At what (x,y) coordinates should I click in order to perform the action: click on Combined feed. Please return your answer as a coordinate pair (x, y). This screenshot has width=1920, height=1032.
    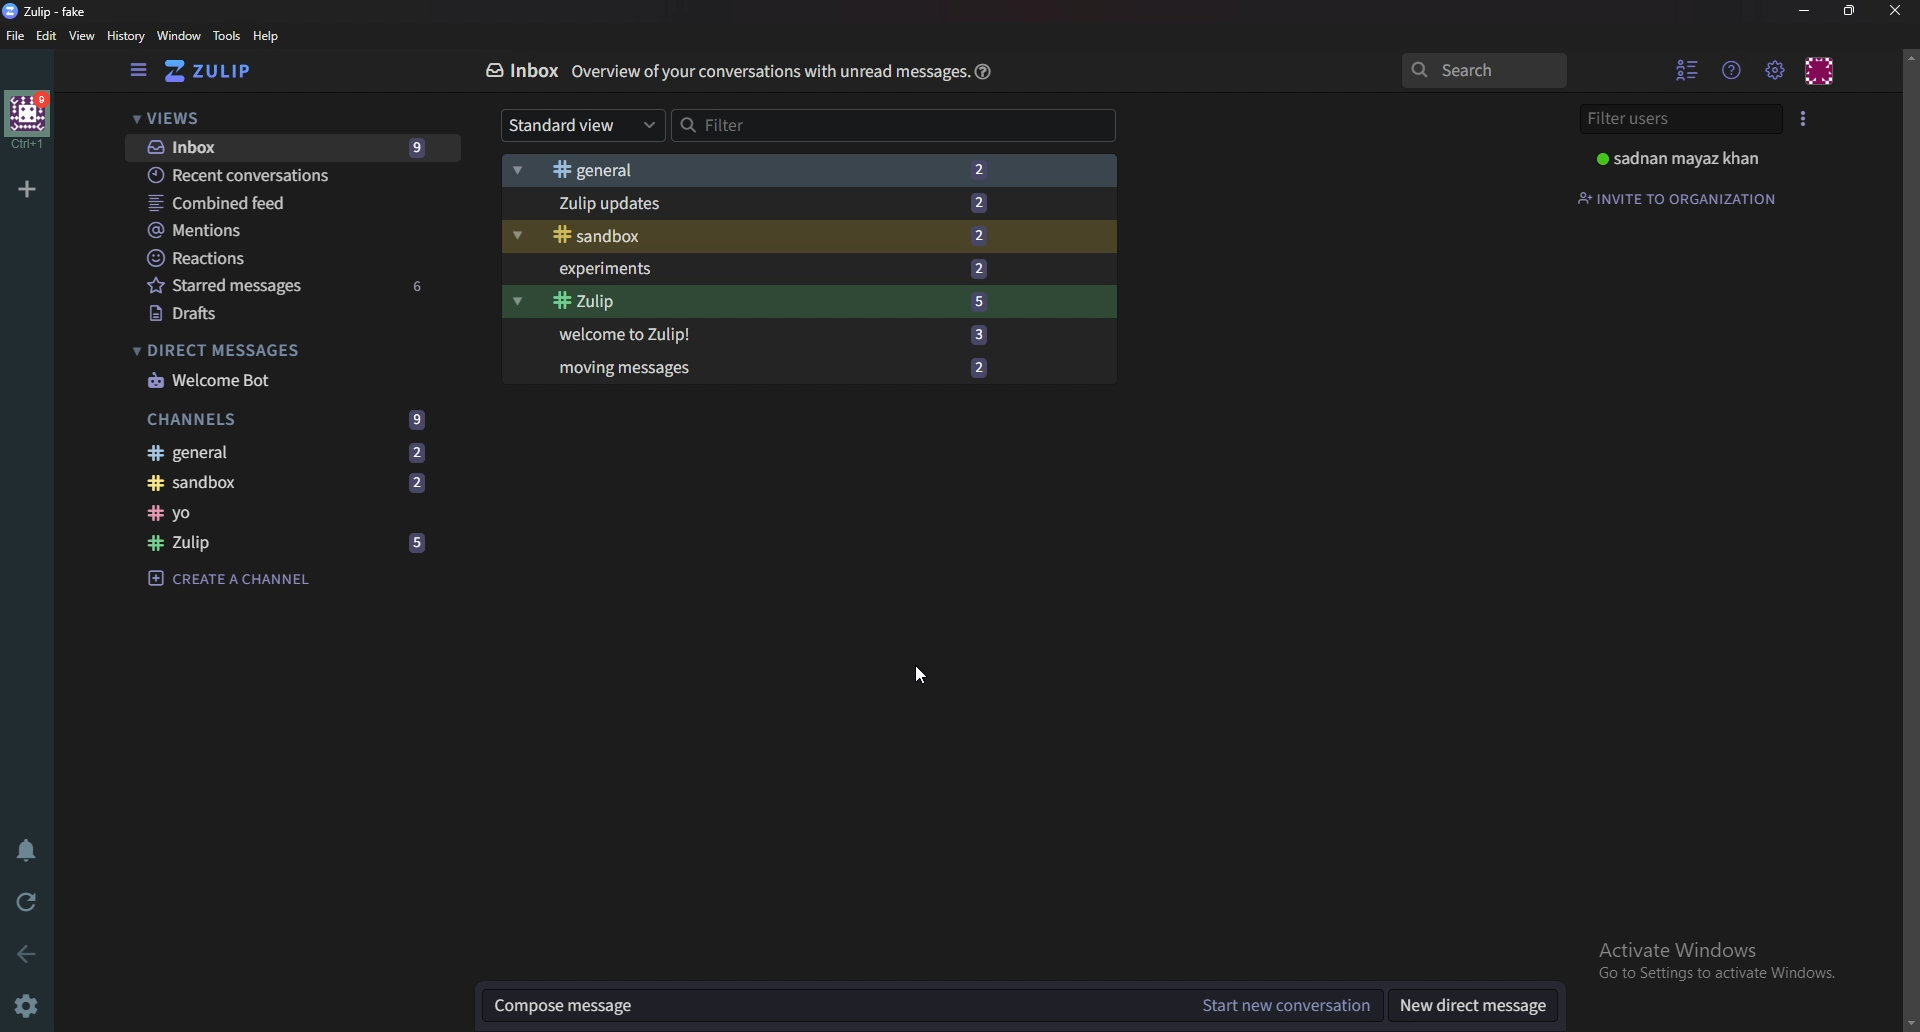
    Looking at the image, I should click on (289, 206).